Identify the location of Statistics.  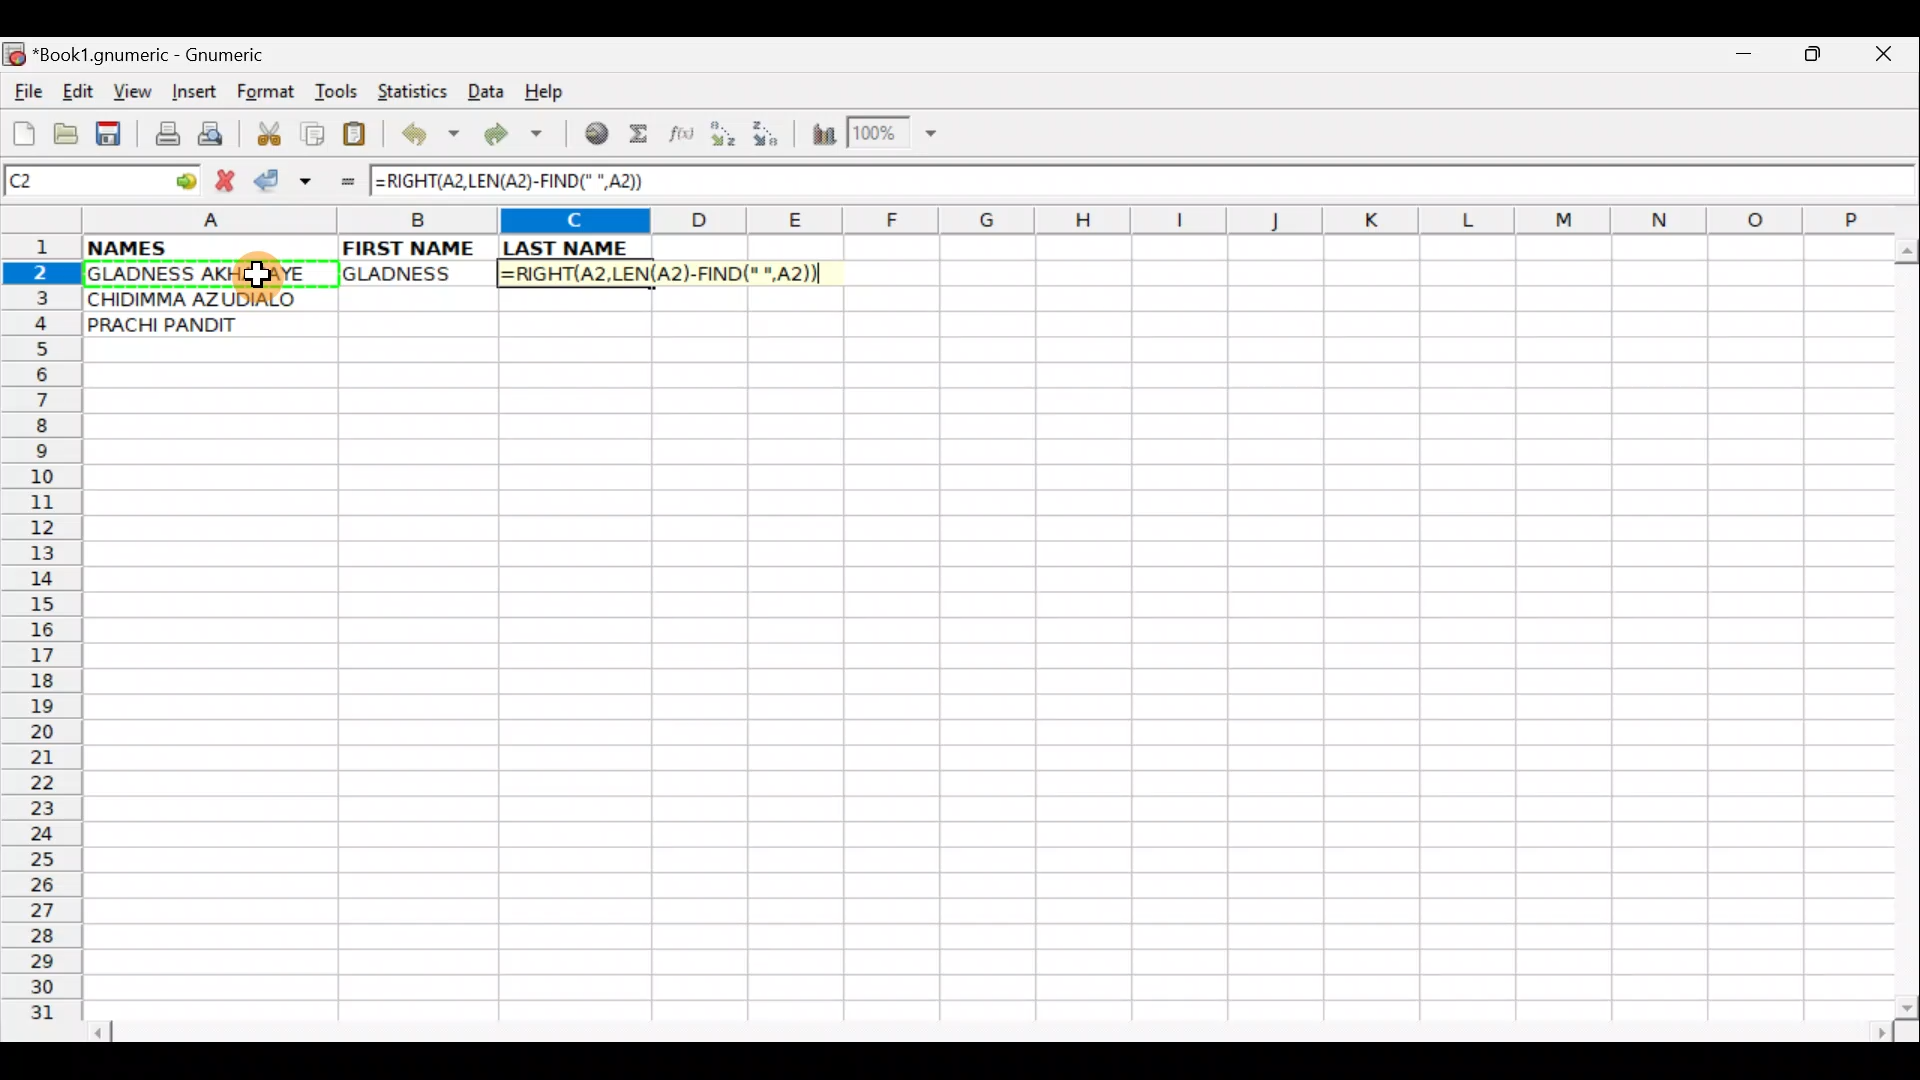
(418, 90).